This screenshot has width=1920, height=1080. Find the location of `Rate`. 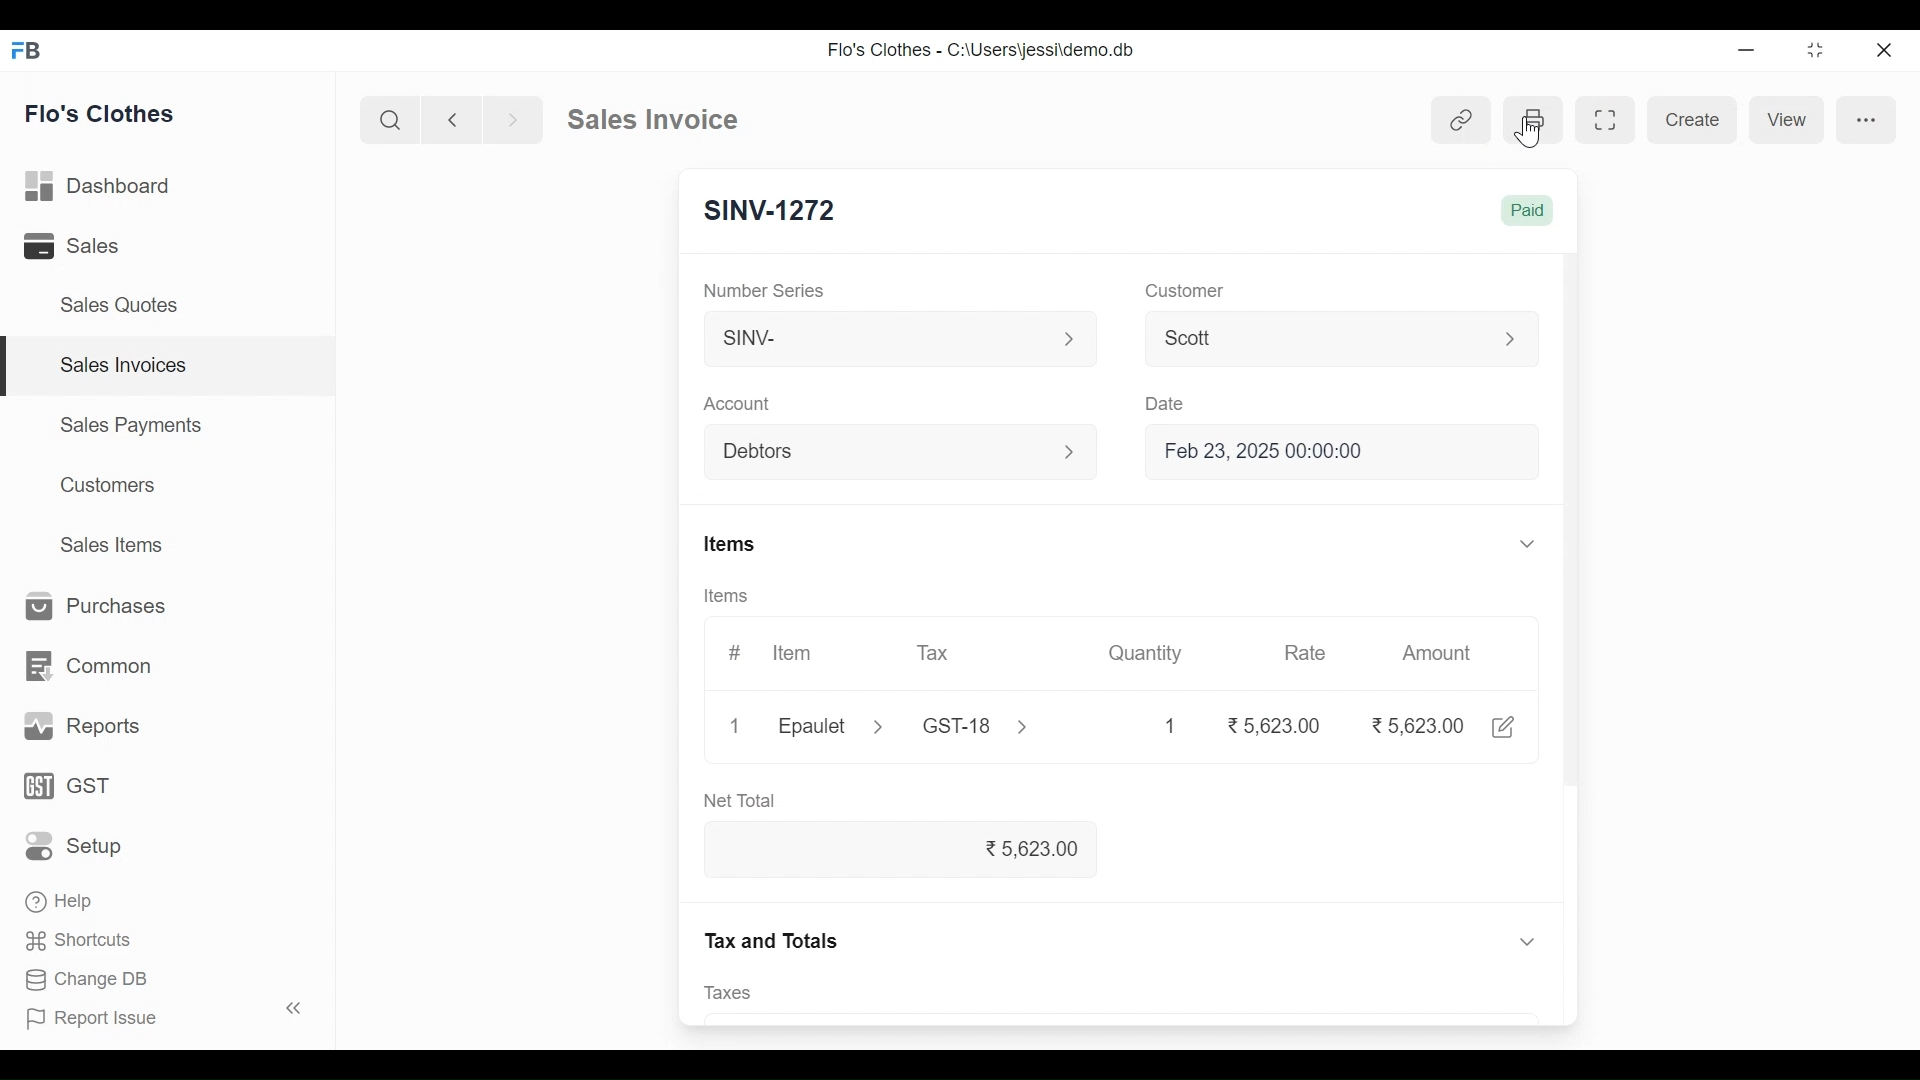

Rate is located at coordinates (1302, 653).